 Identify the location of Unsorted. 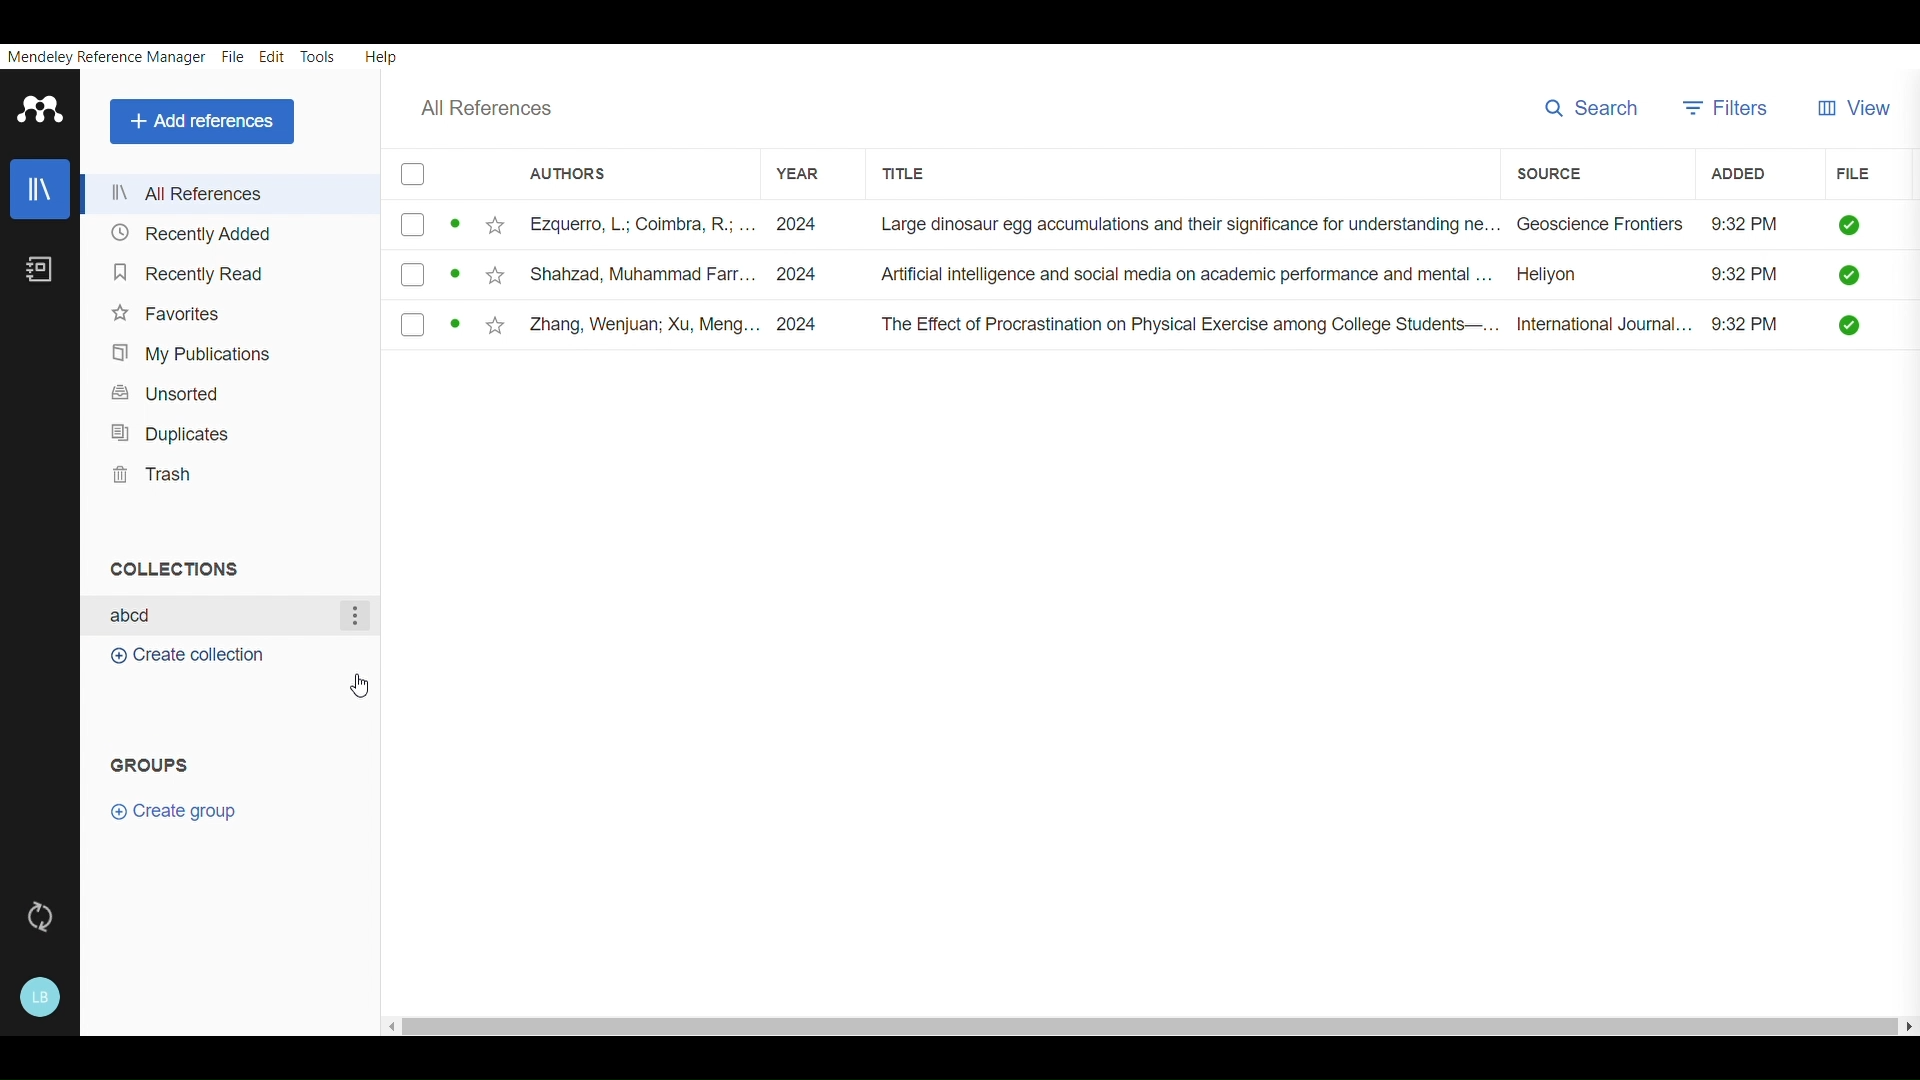
(174, 393).